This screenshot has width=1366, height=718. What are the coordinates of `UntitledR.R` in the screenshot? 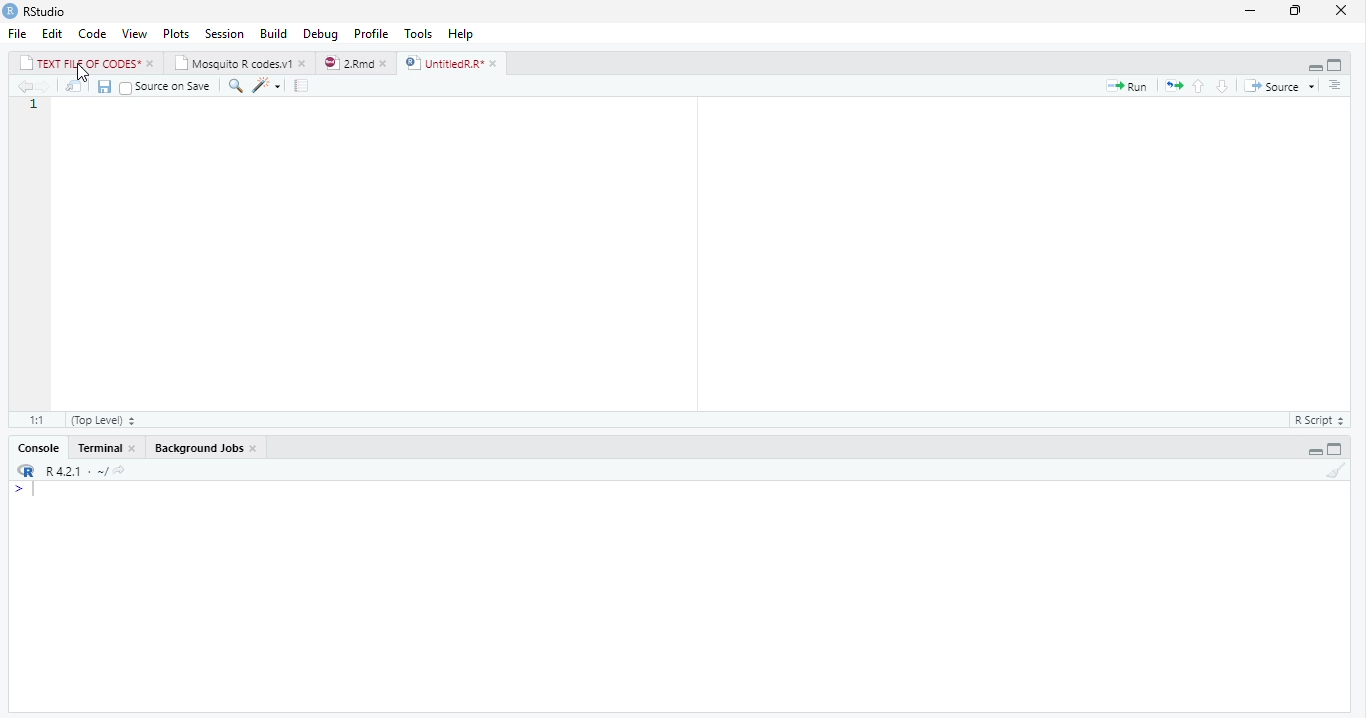 It's located at (443, 63).